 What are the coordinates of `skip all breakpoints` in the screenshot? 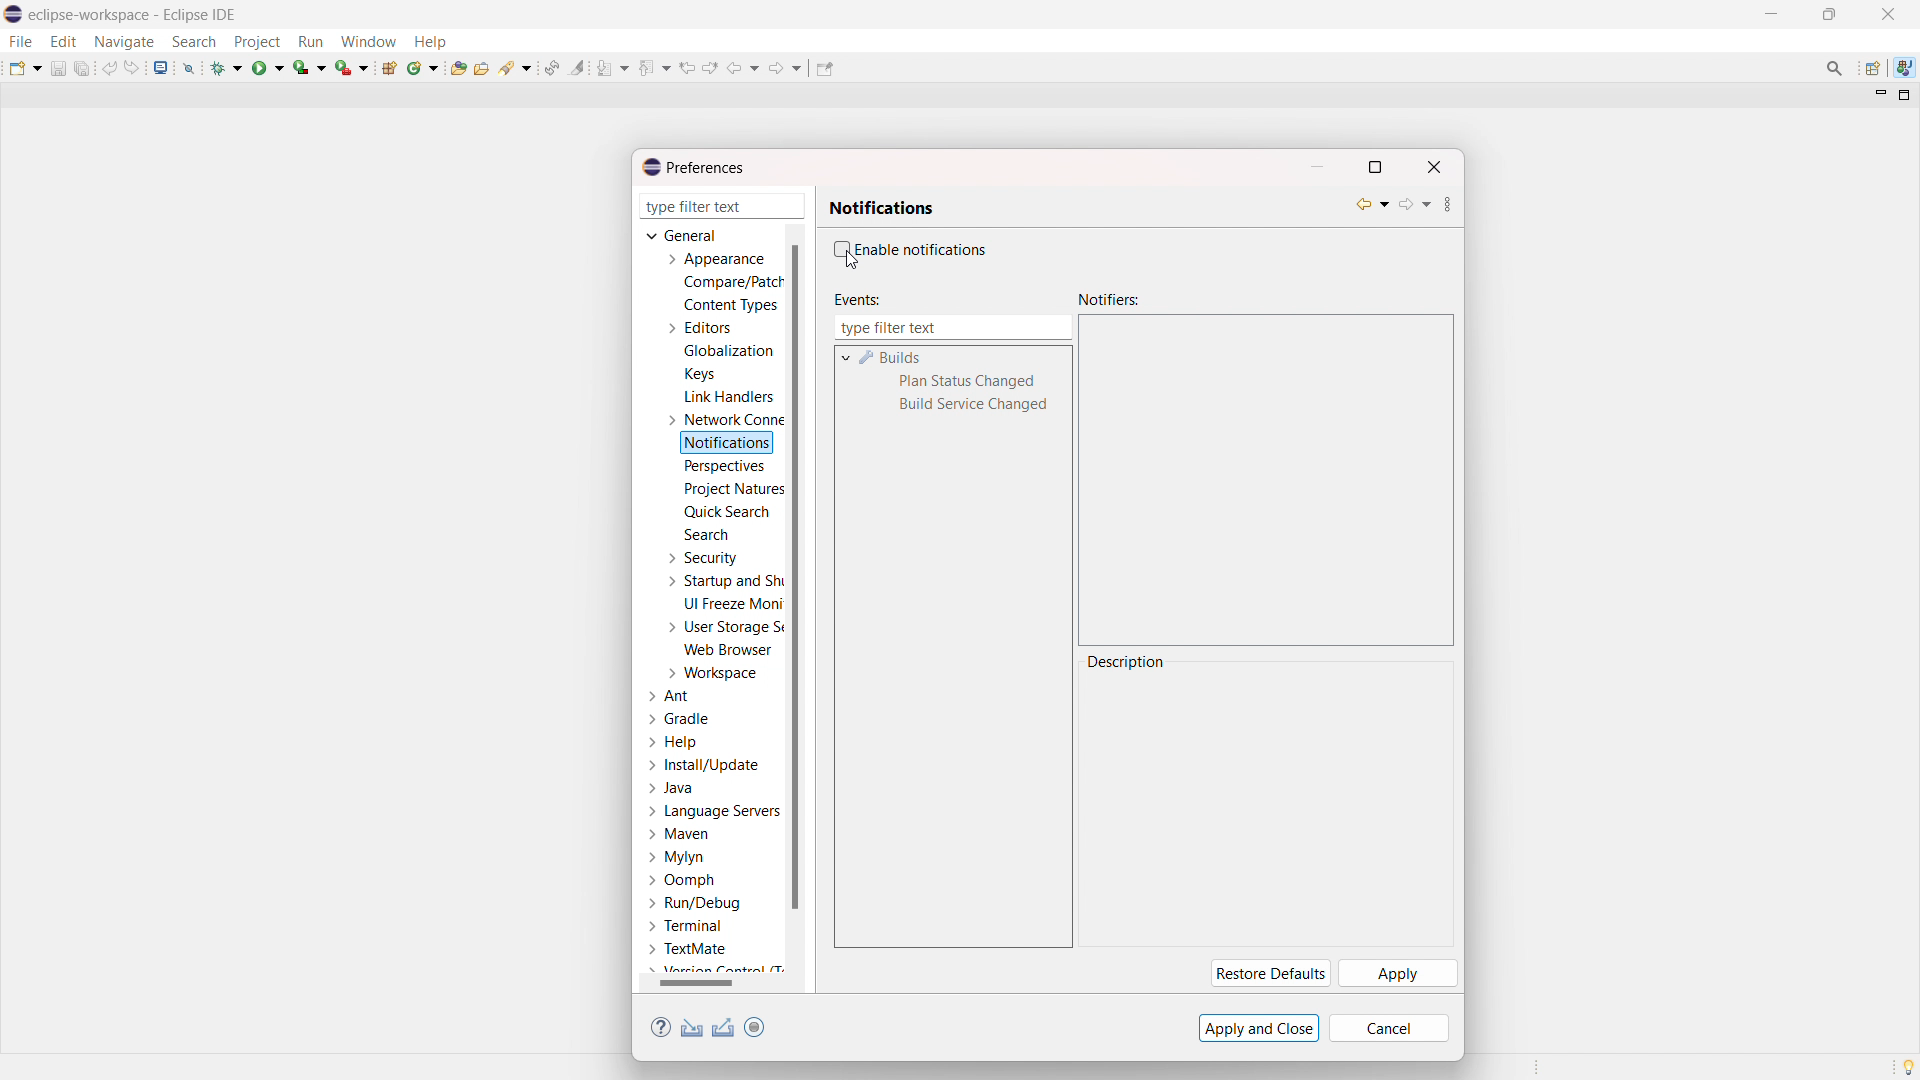 It's located at (189, 67).